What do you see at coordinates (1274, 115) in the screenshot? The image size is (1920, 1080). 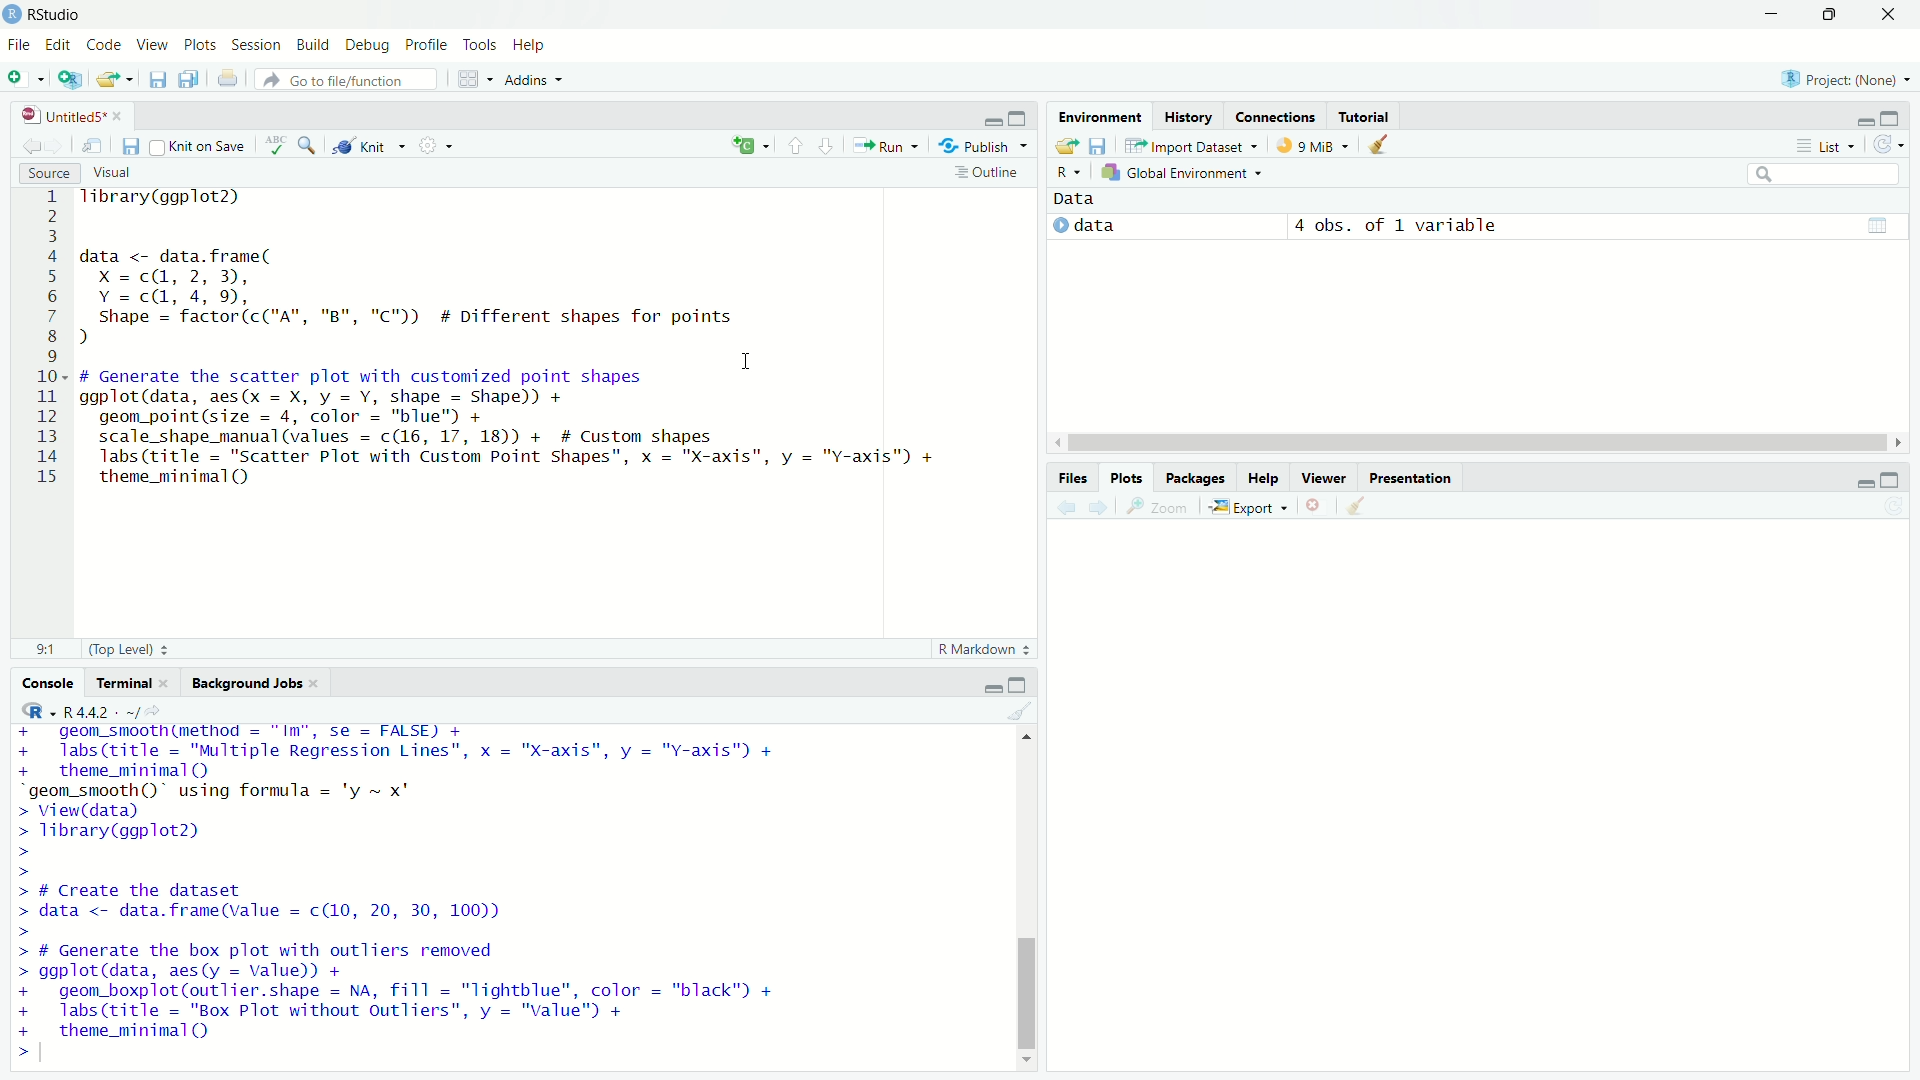 I see `Connections` at bounding box center [1274, 115].